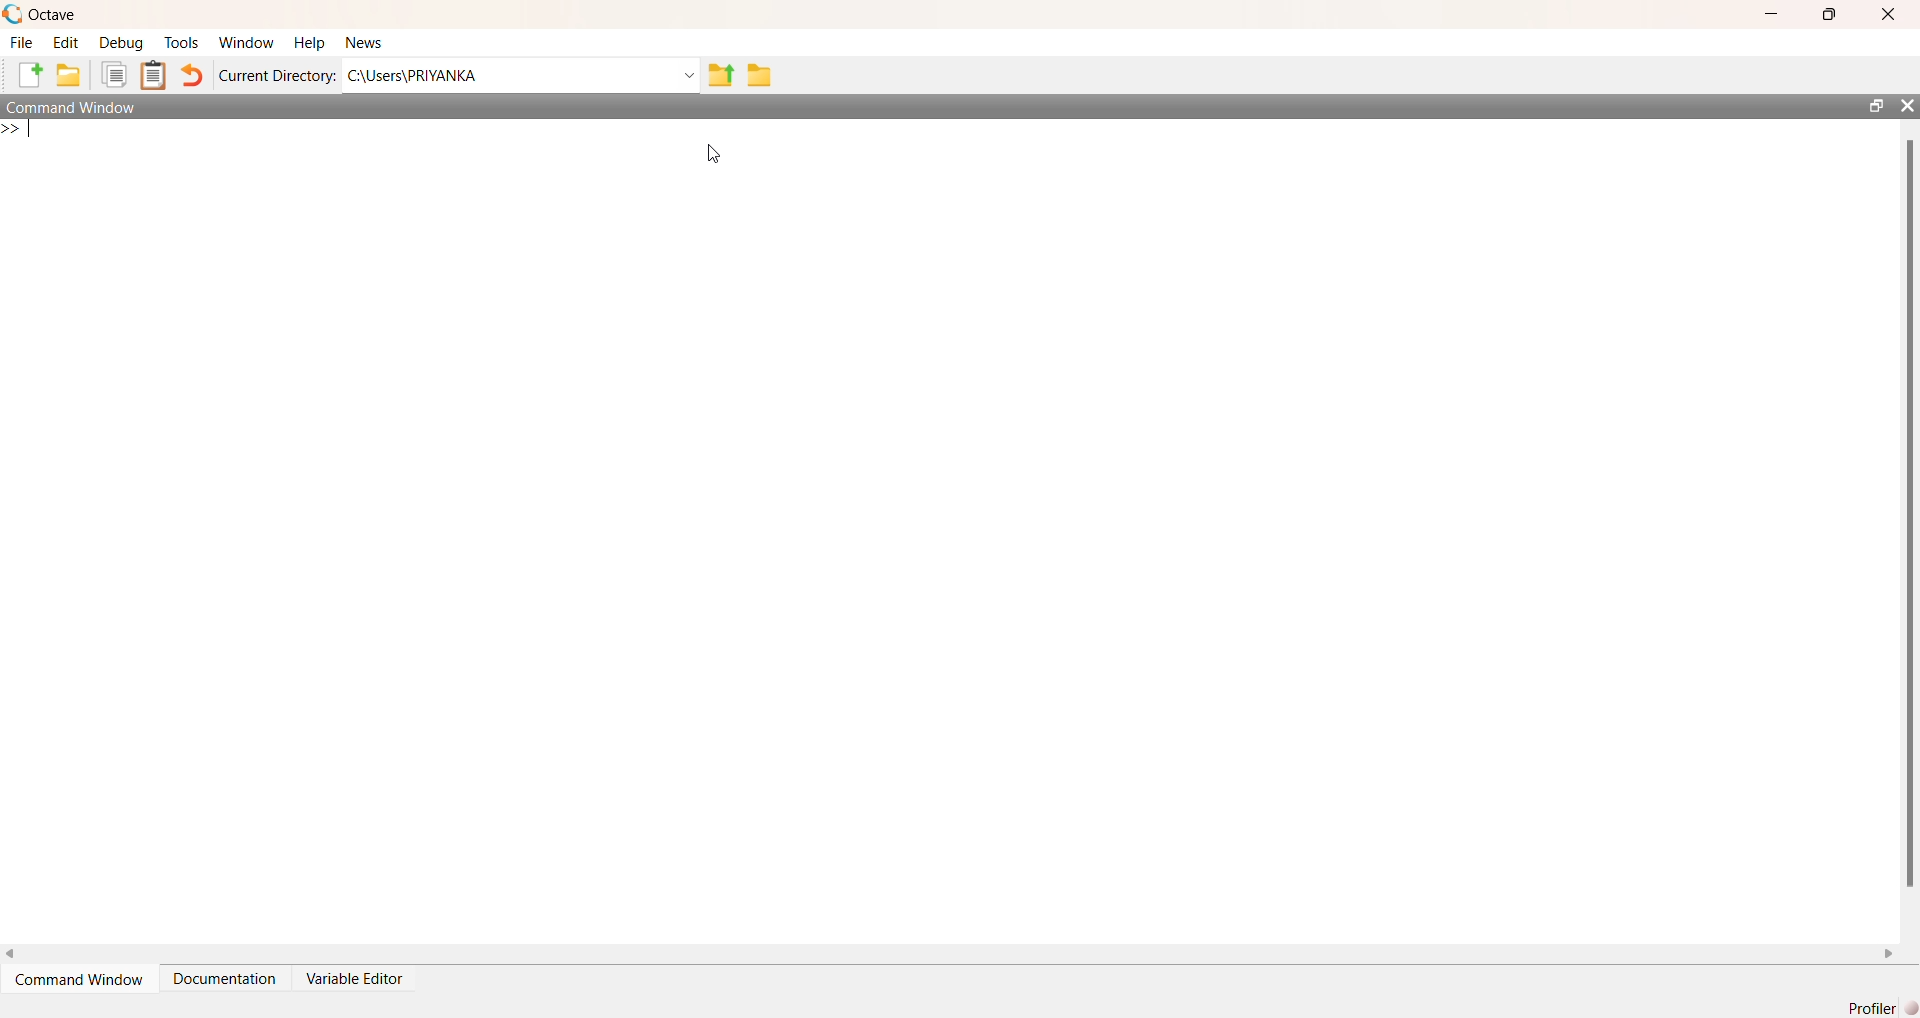  What do you see at coordinates (719, 75) in the screenshot?
I see `one directory up` at bounding box center [719, 75].